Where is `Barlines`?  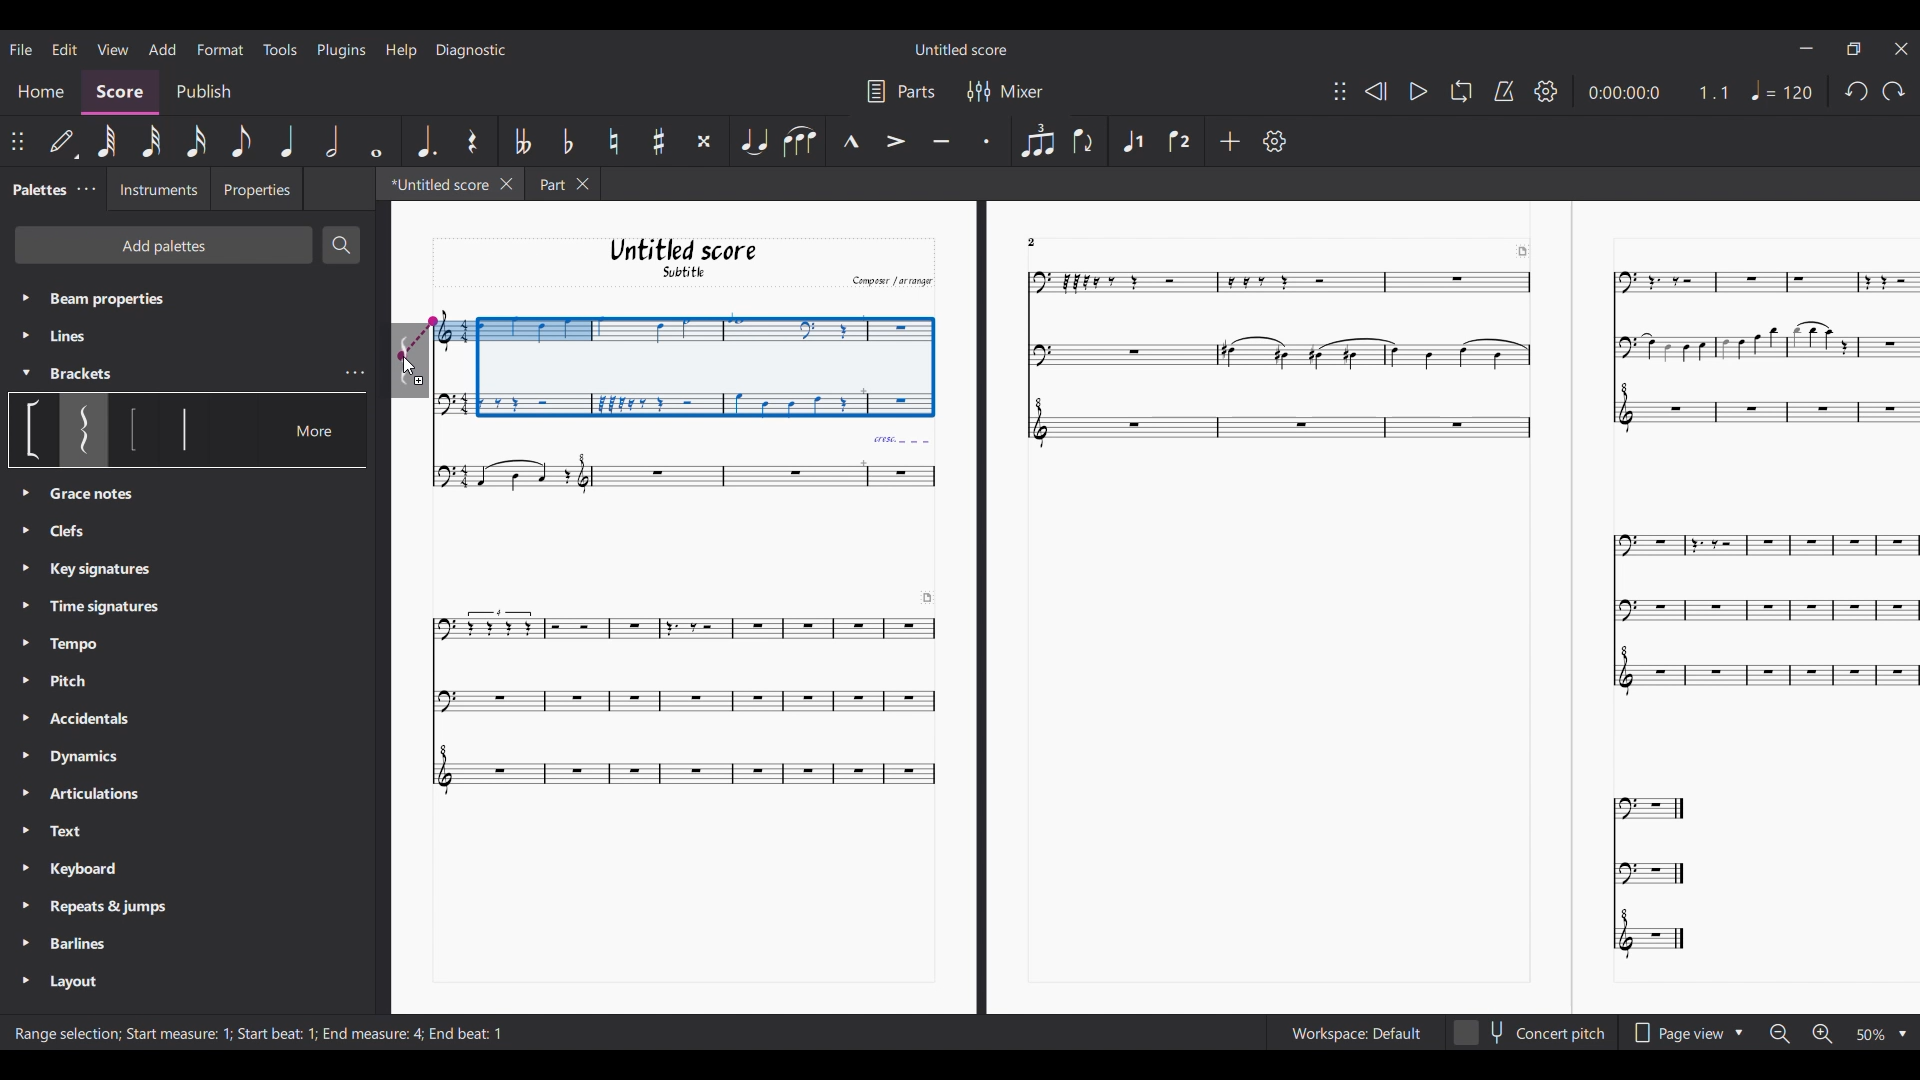
Barlines is located at coordinates (87, 941).